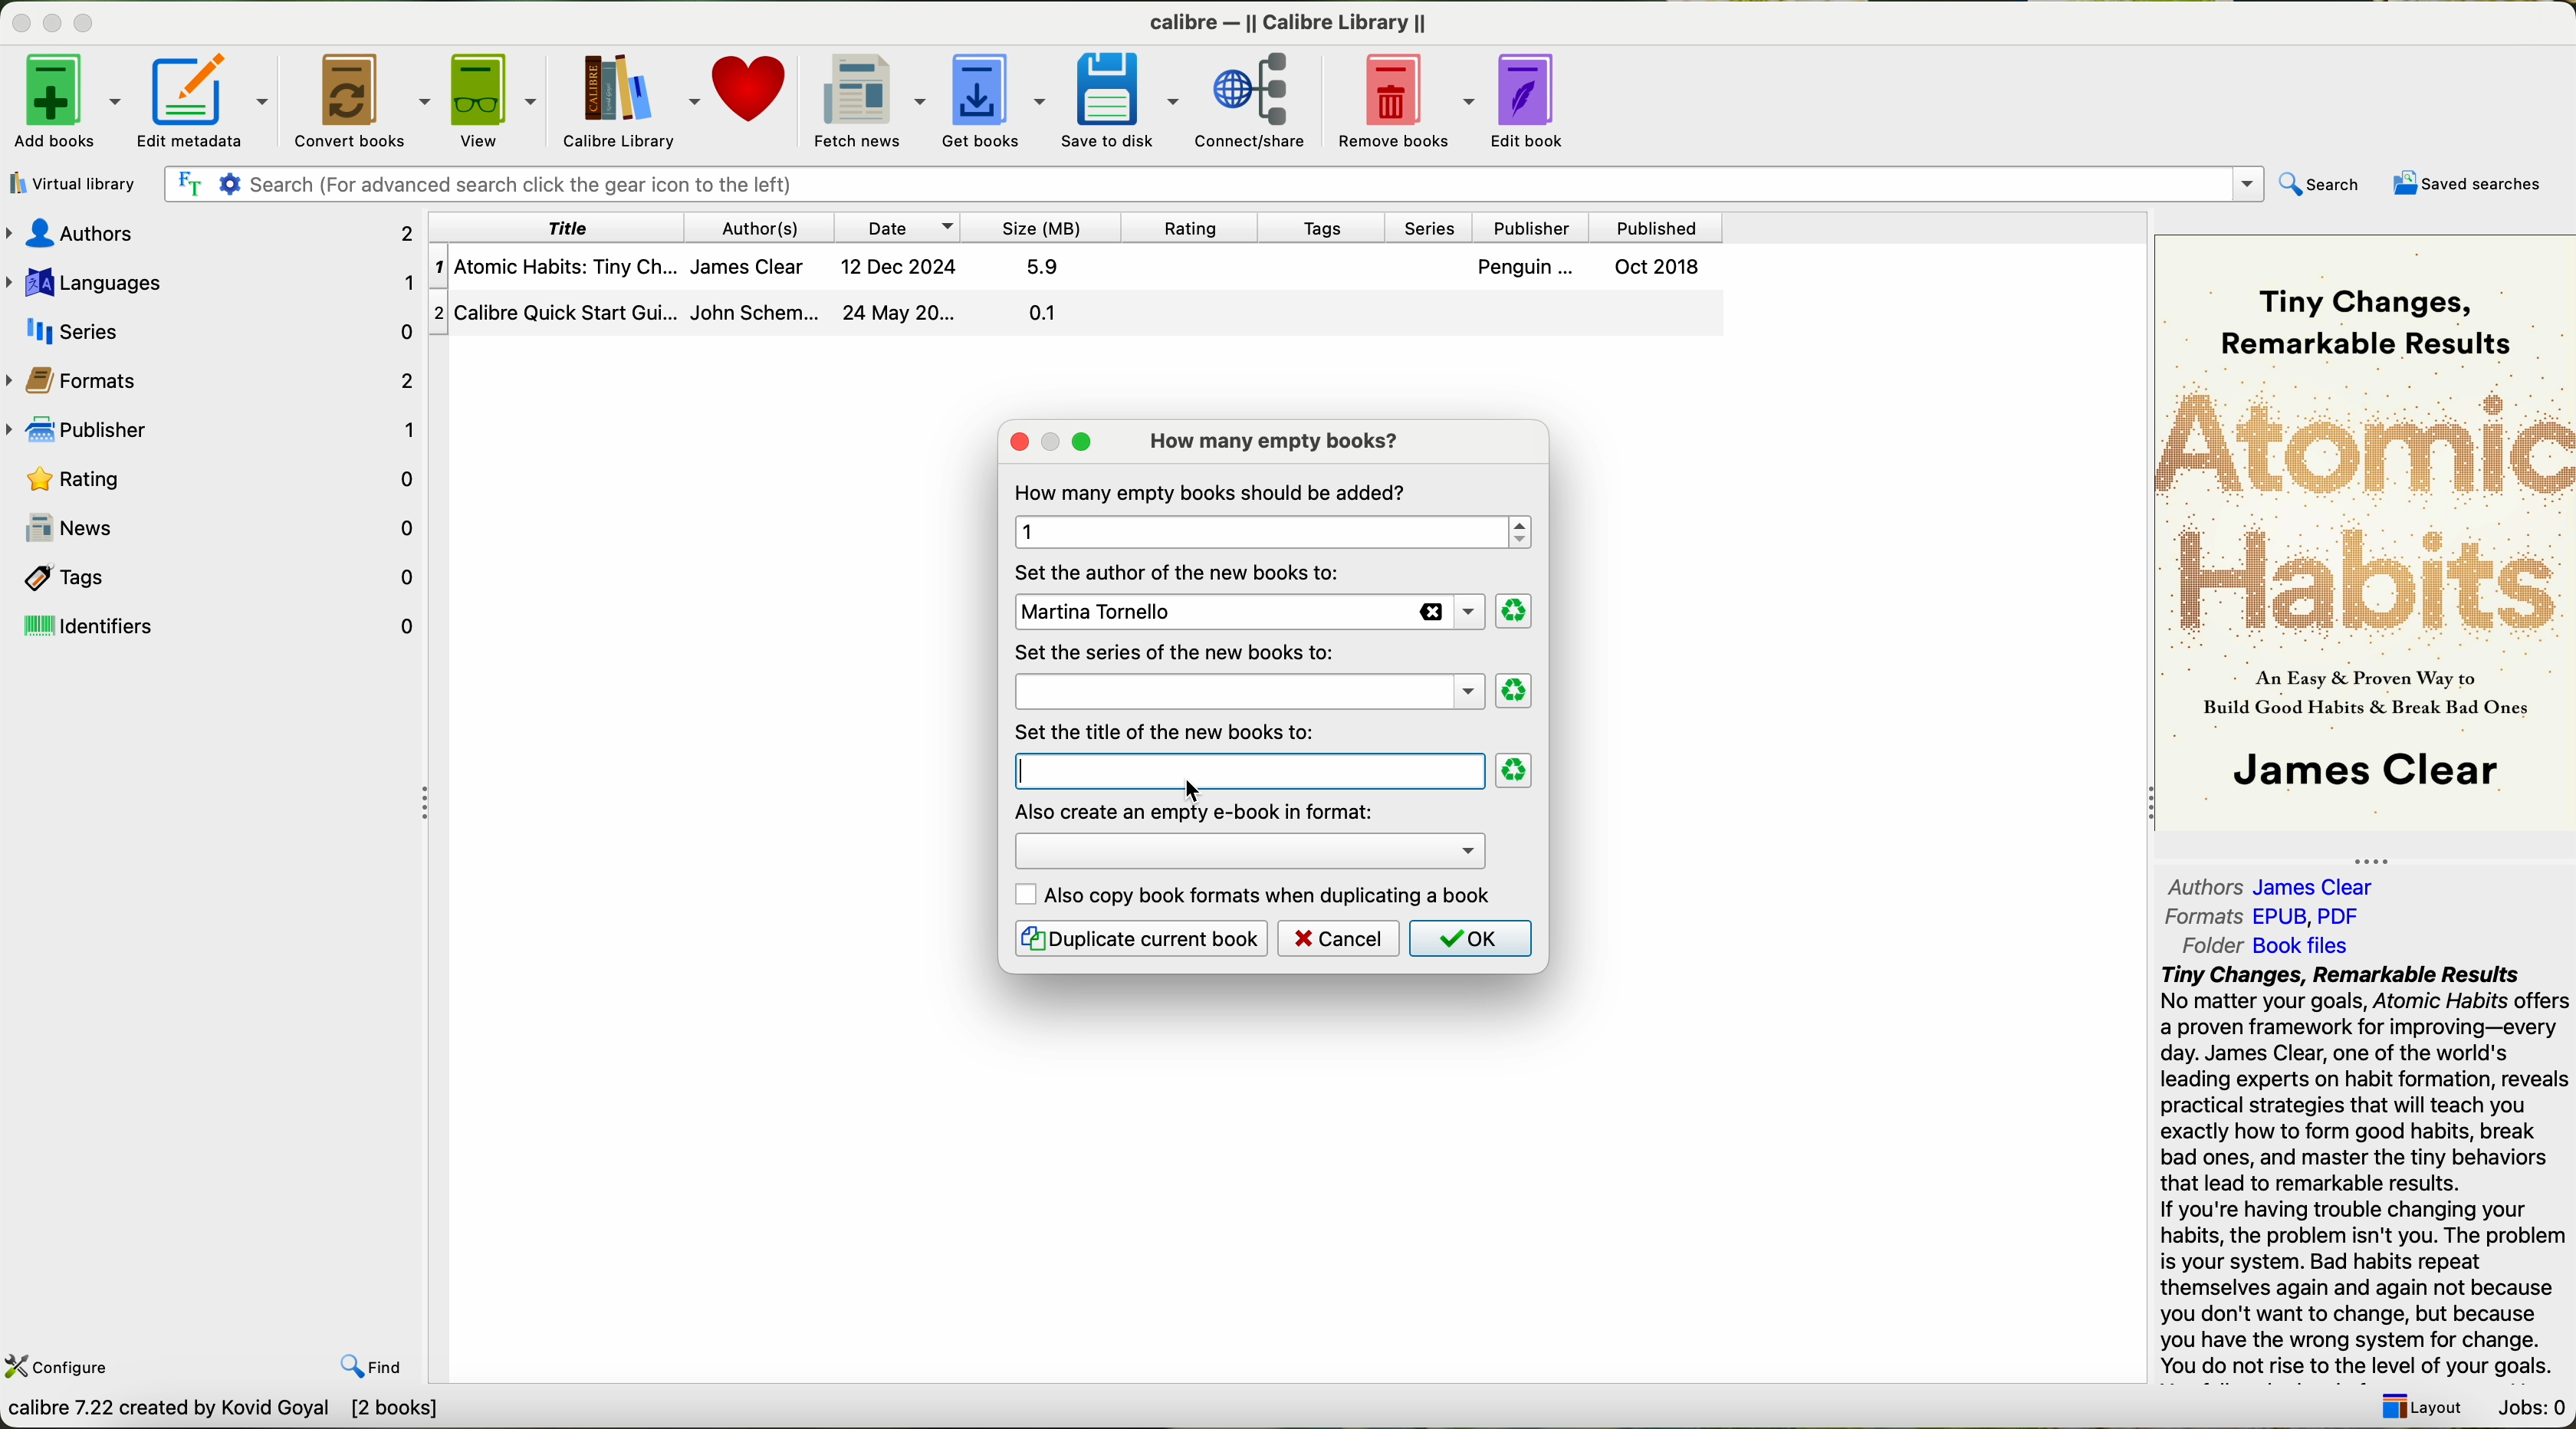  Describe the element at coordinates (2421, 1408) in the screenshot. I see `Layout` at that location.